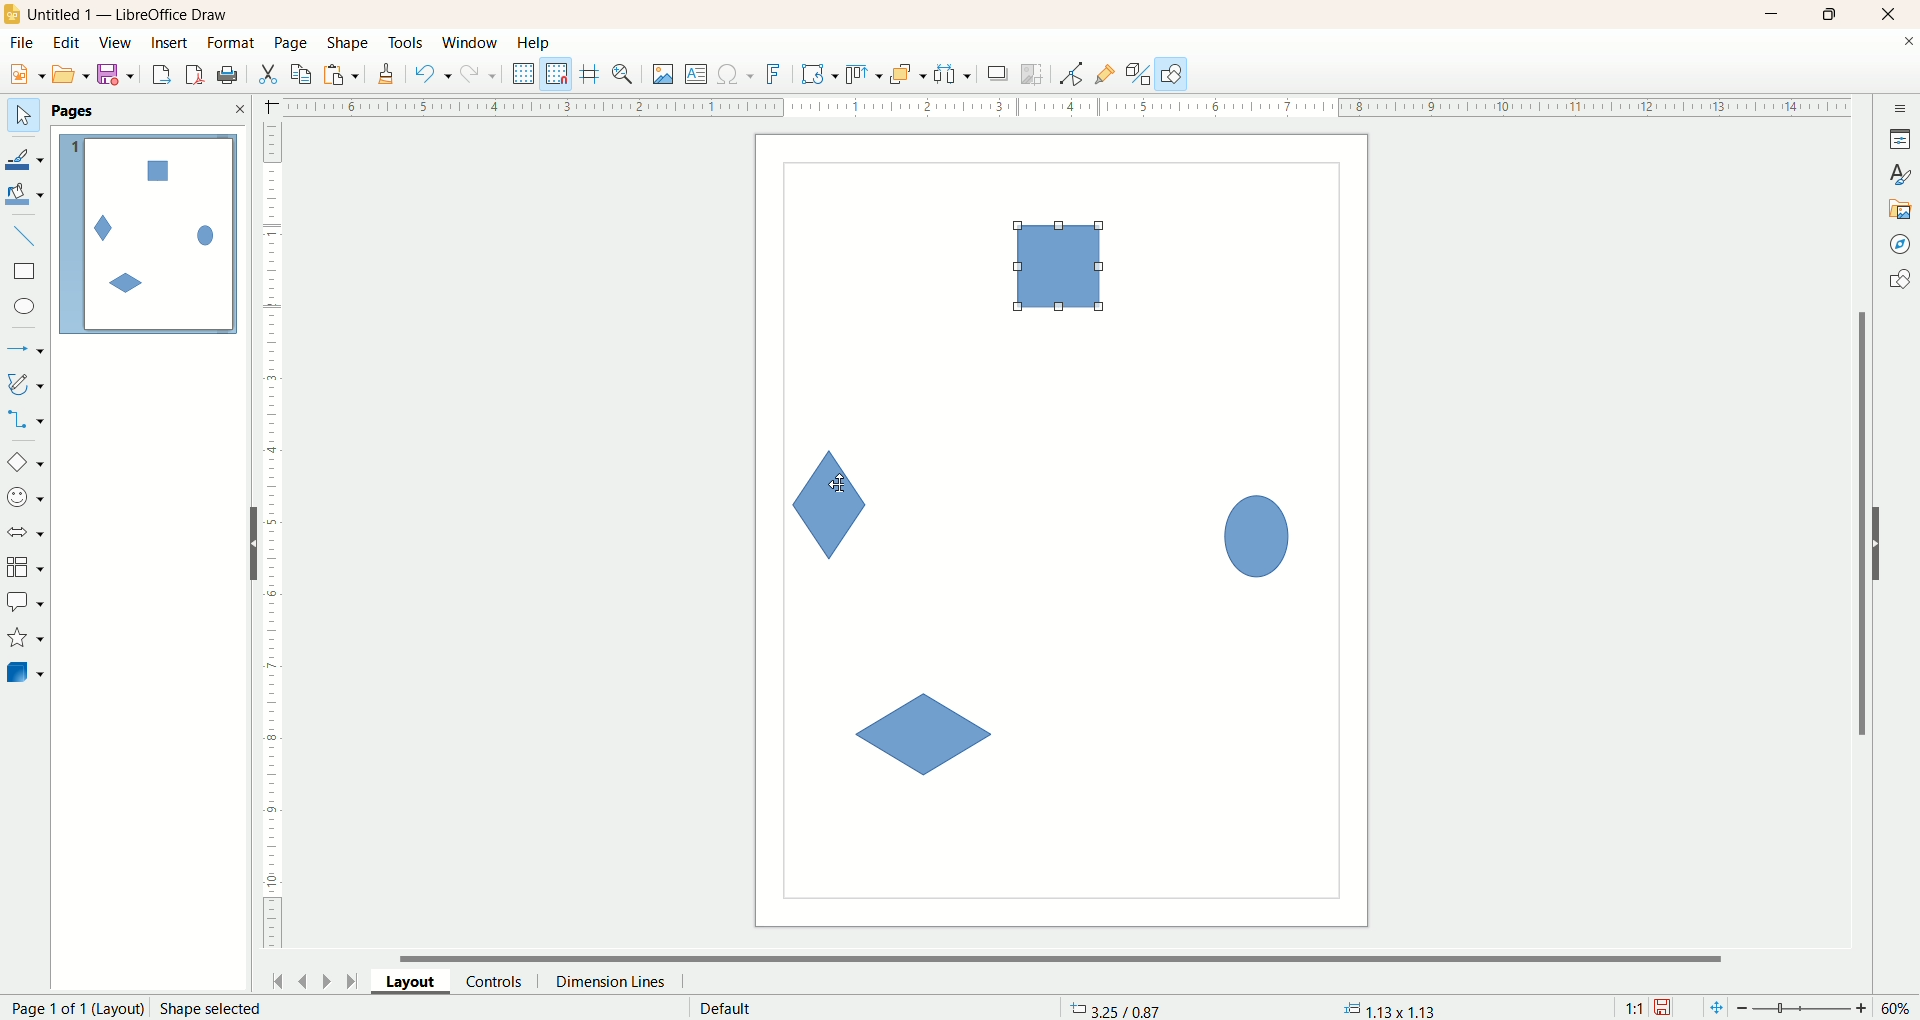 This screenshot has height=1020, width=1920. What do you see at coordinates (25, 43) in the screenshot?
I see `file` at bounding box center [25, 43].